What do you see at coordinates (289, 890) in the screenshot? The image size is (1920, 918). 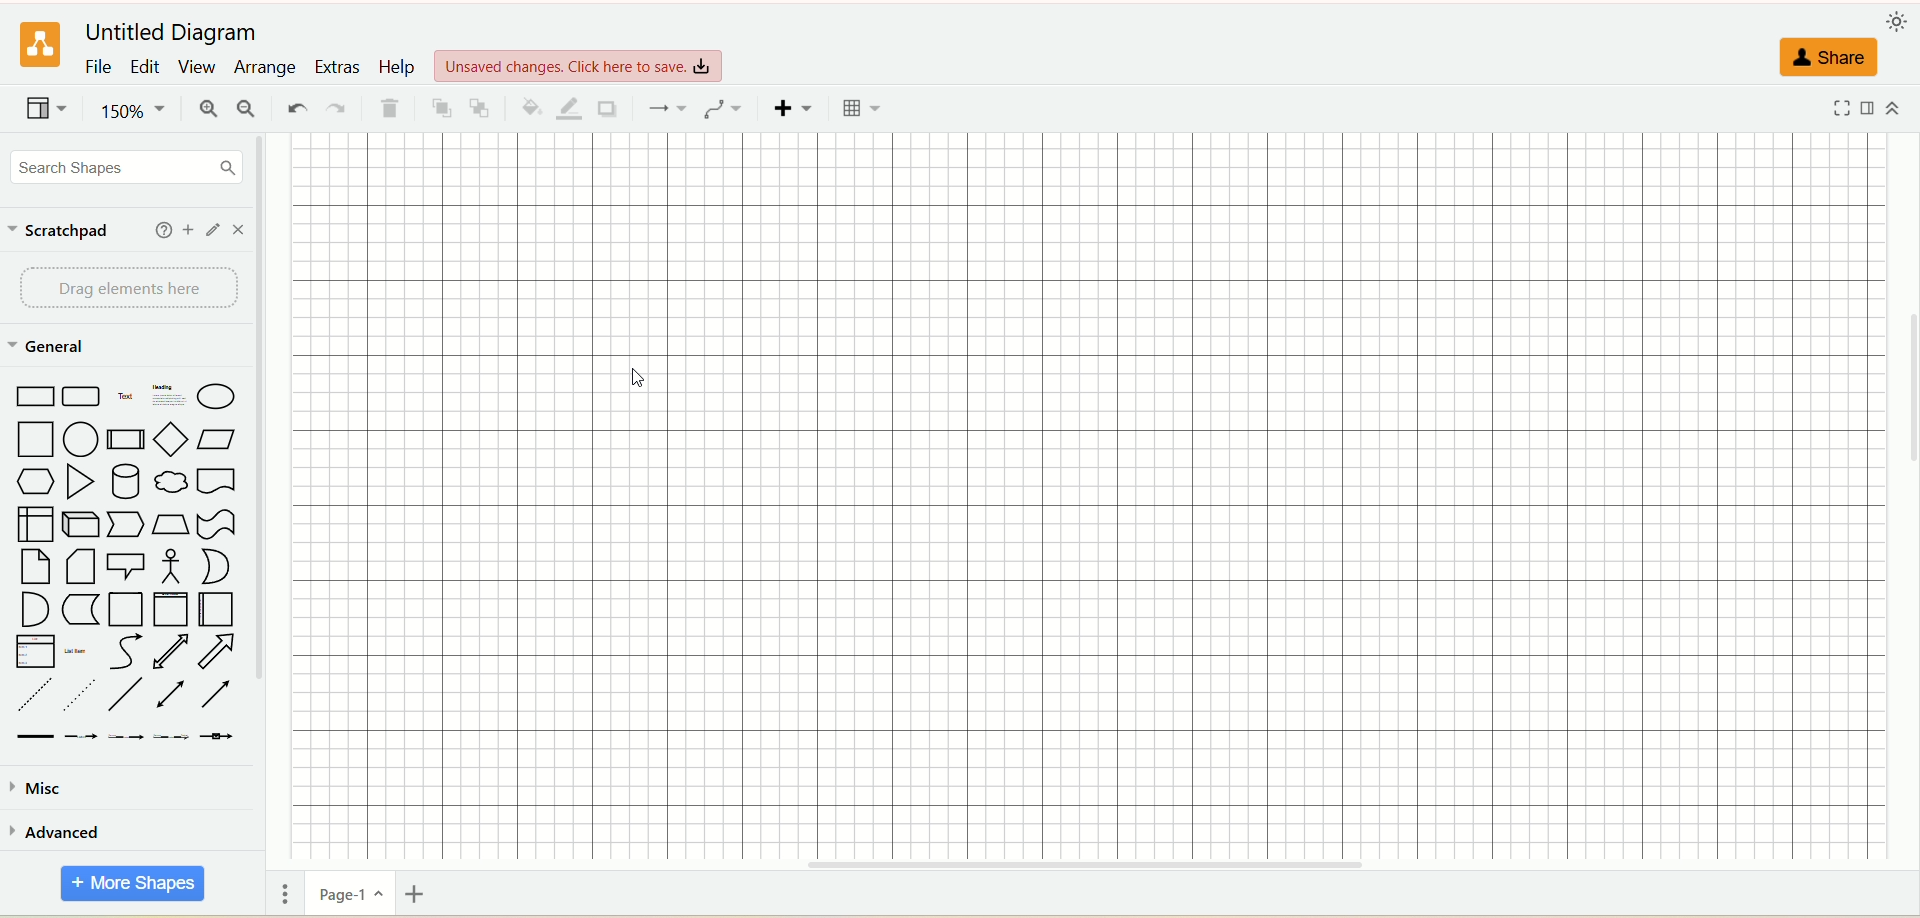 I see `pages` at bounding box center [289, 890].